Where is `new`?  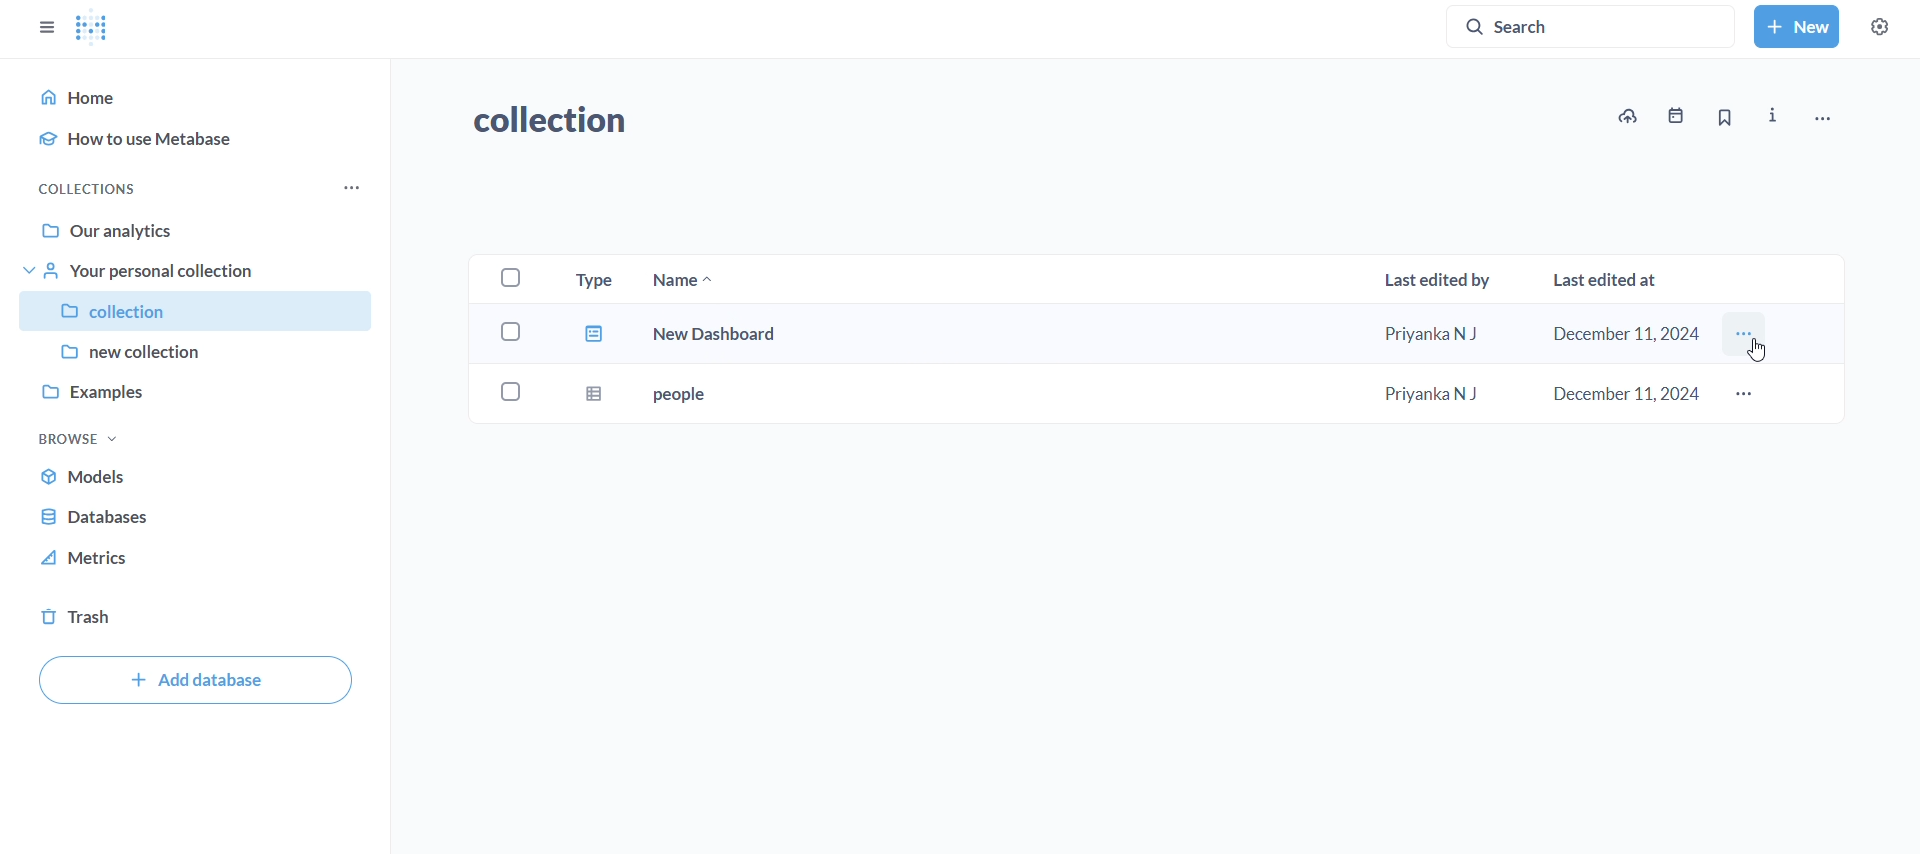 new is located at coordinates (1796, 25).